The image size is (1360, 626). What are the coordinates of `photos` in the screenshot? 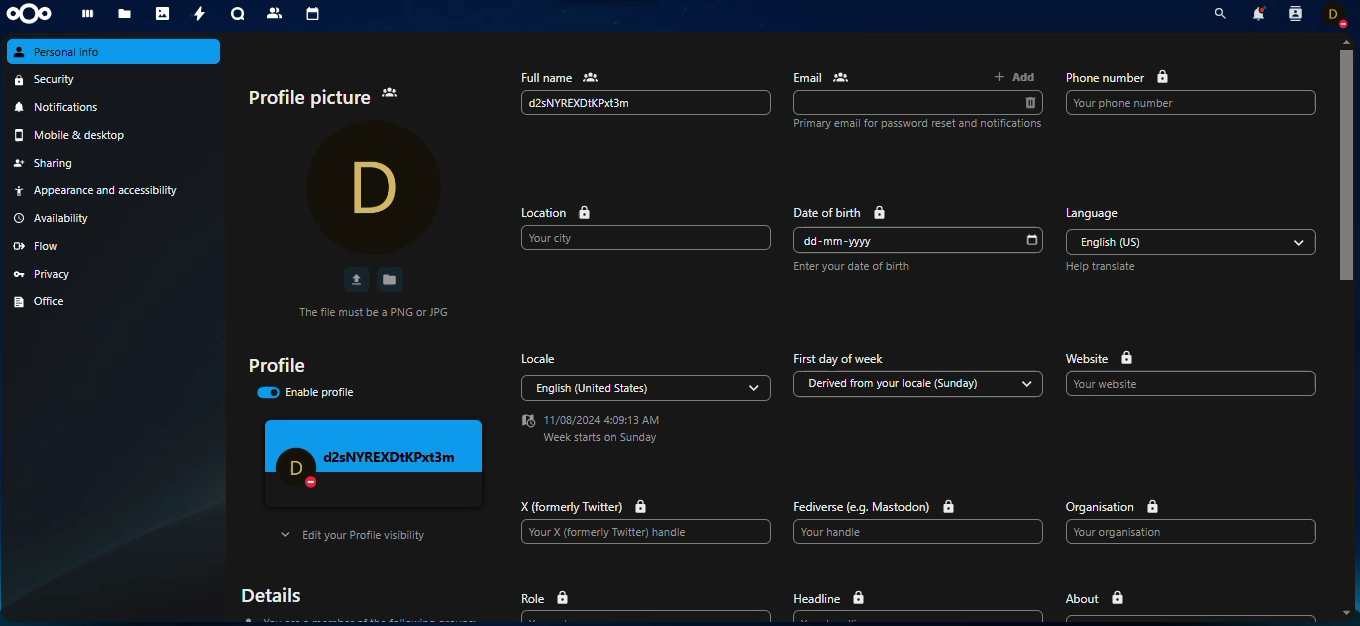 It's located at (162, 14).